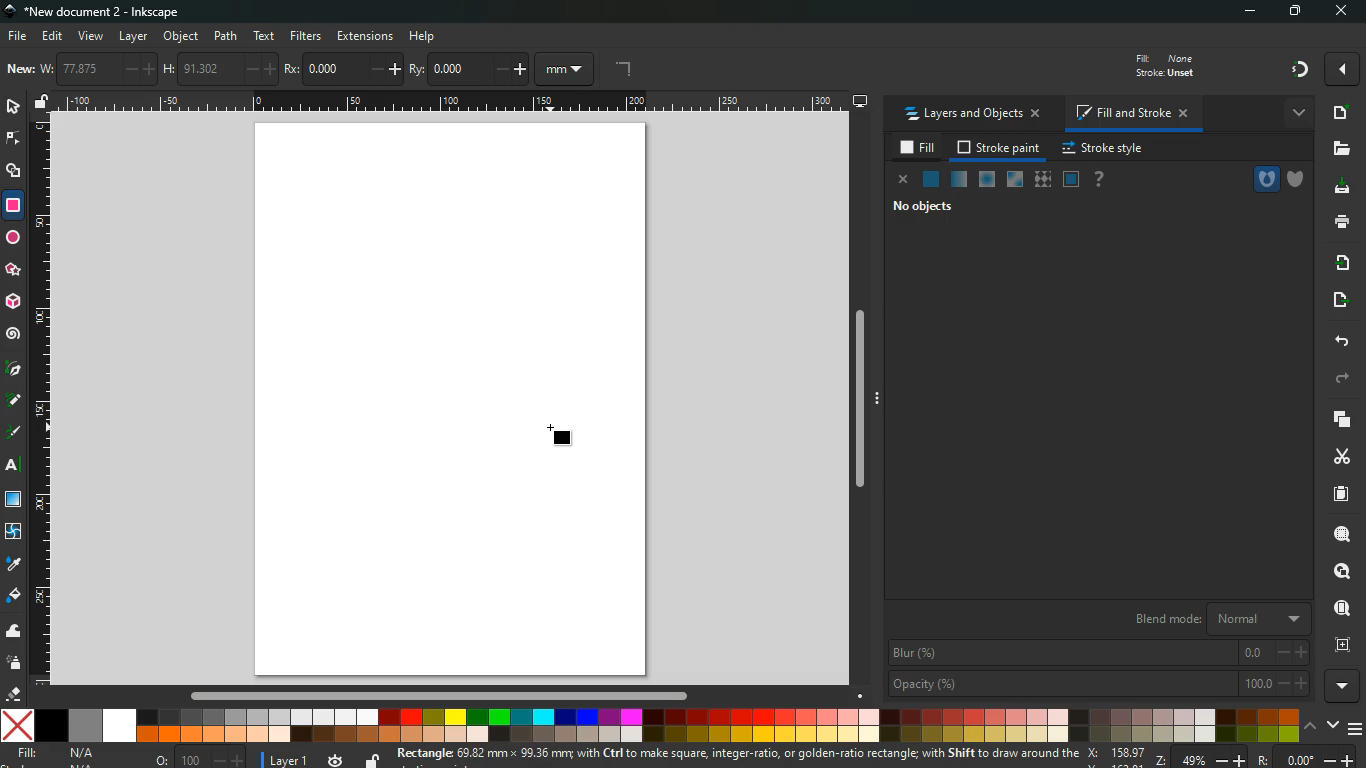  What do you see at coordinates (1042, 180) in the screenshot?
I see `texture` at bounding box center [1042, 180].